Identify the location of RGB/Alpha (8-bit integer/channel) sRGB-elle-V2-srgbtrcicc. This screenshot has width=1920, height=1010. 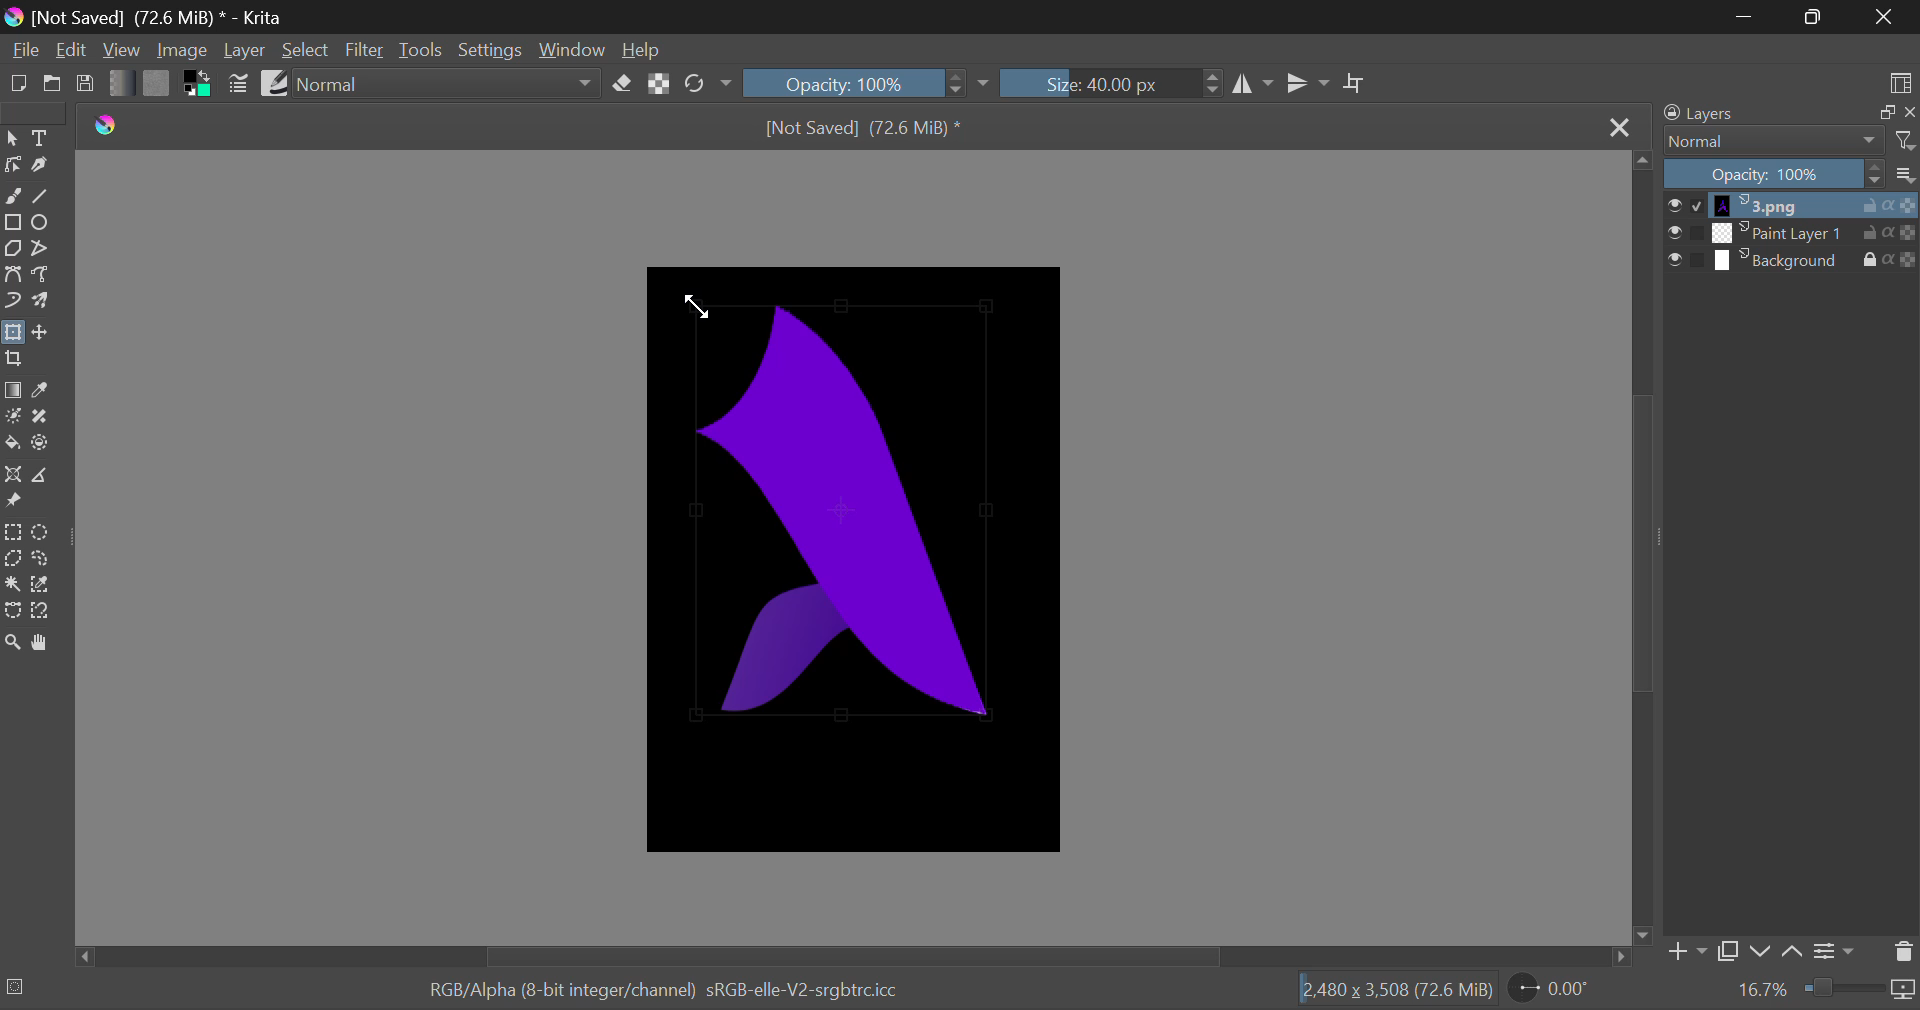
(666, 991).